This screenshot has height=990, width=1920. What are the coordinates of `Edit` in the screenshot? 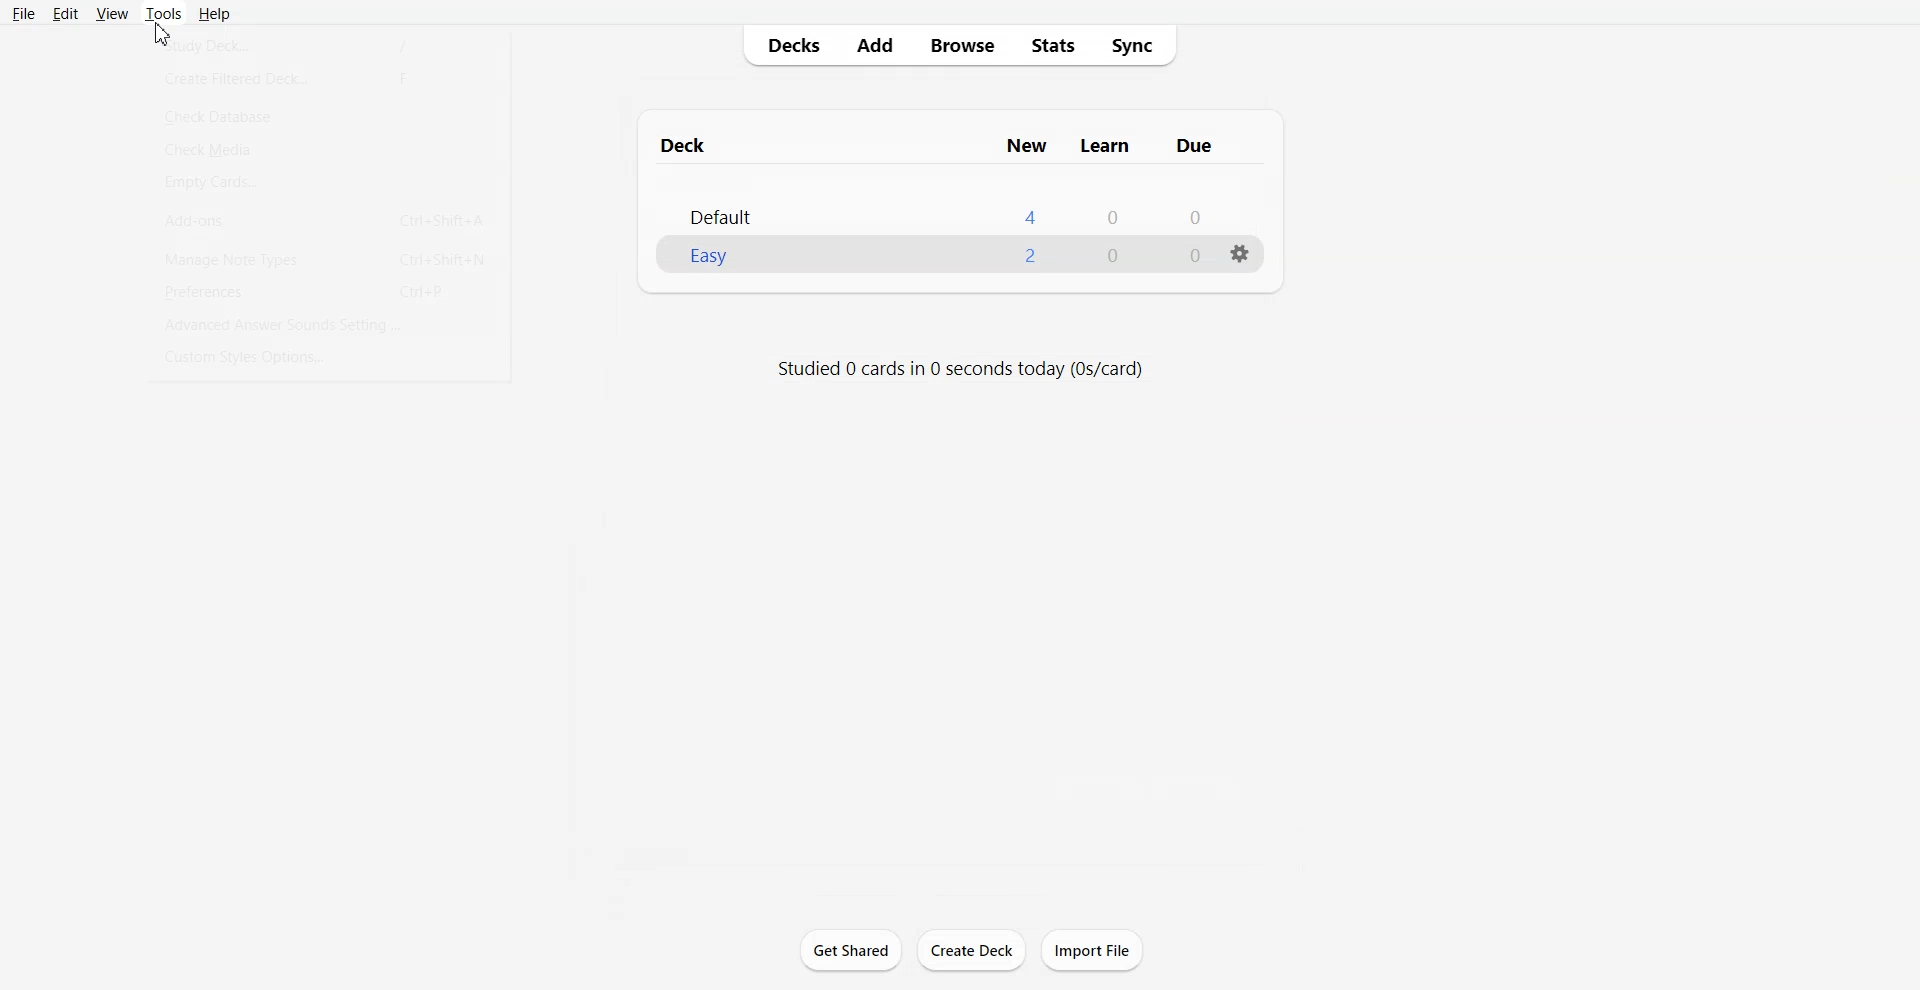 It's located at (67, 14).